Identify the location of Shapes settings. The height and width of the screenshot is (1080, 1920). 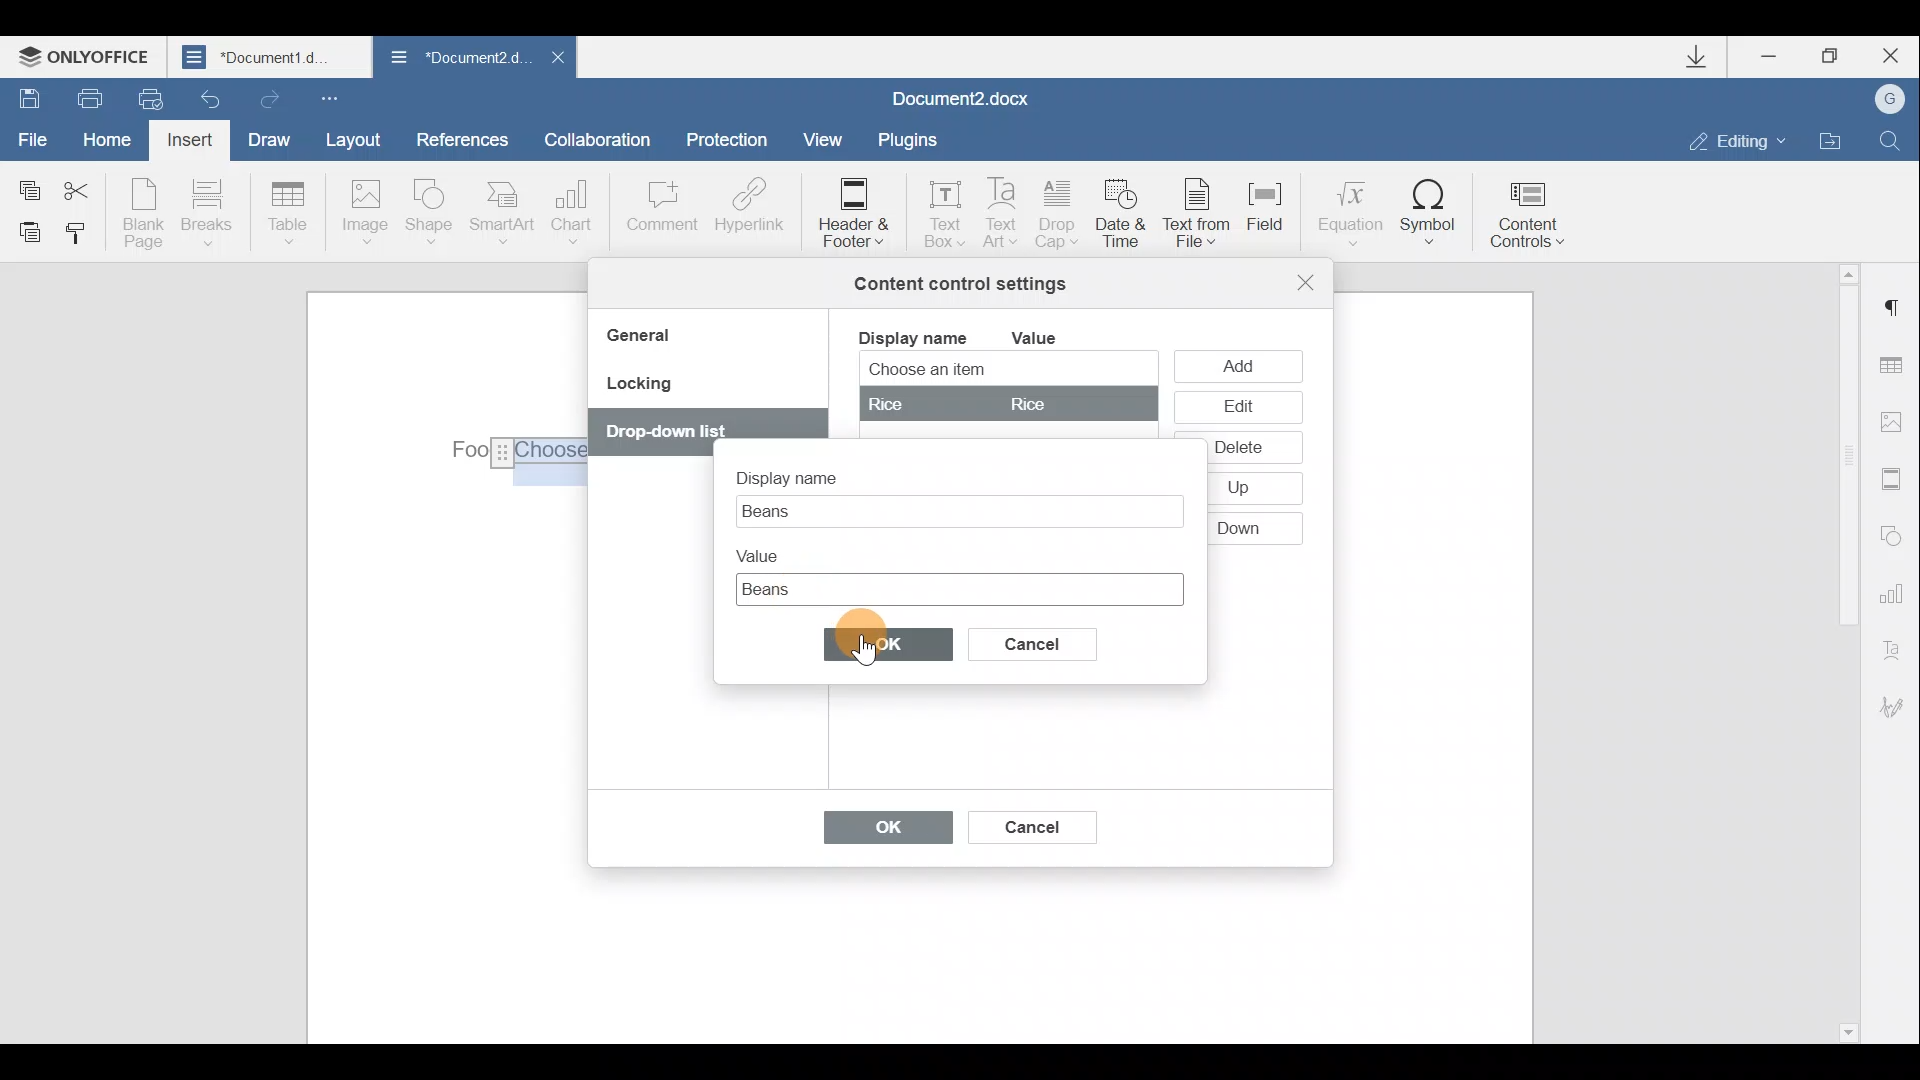
(1892, 533).